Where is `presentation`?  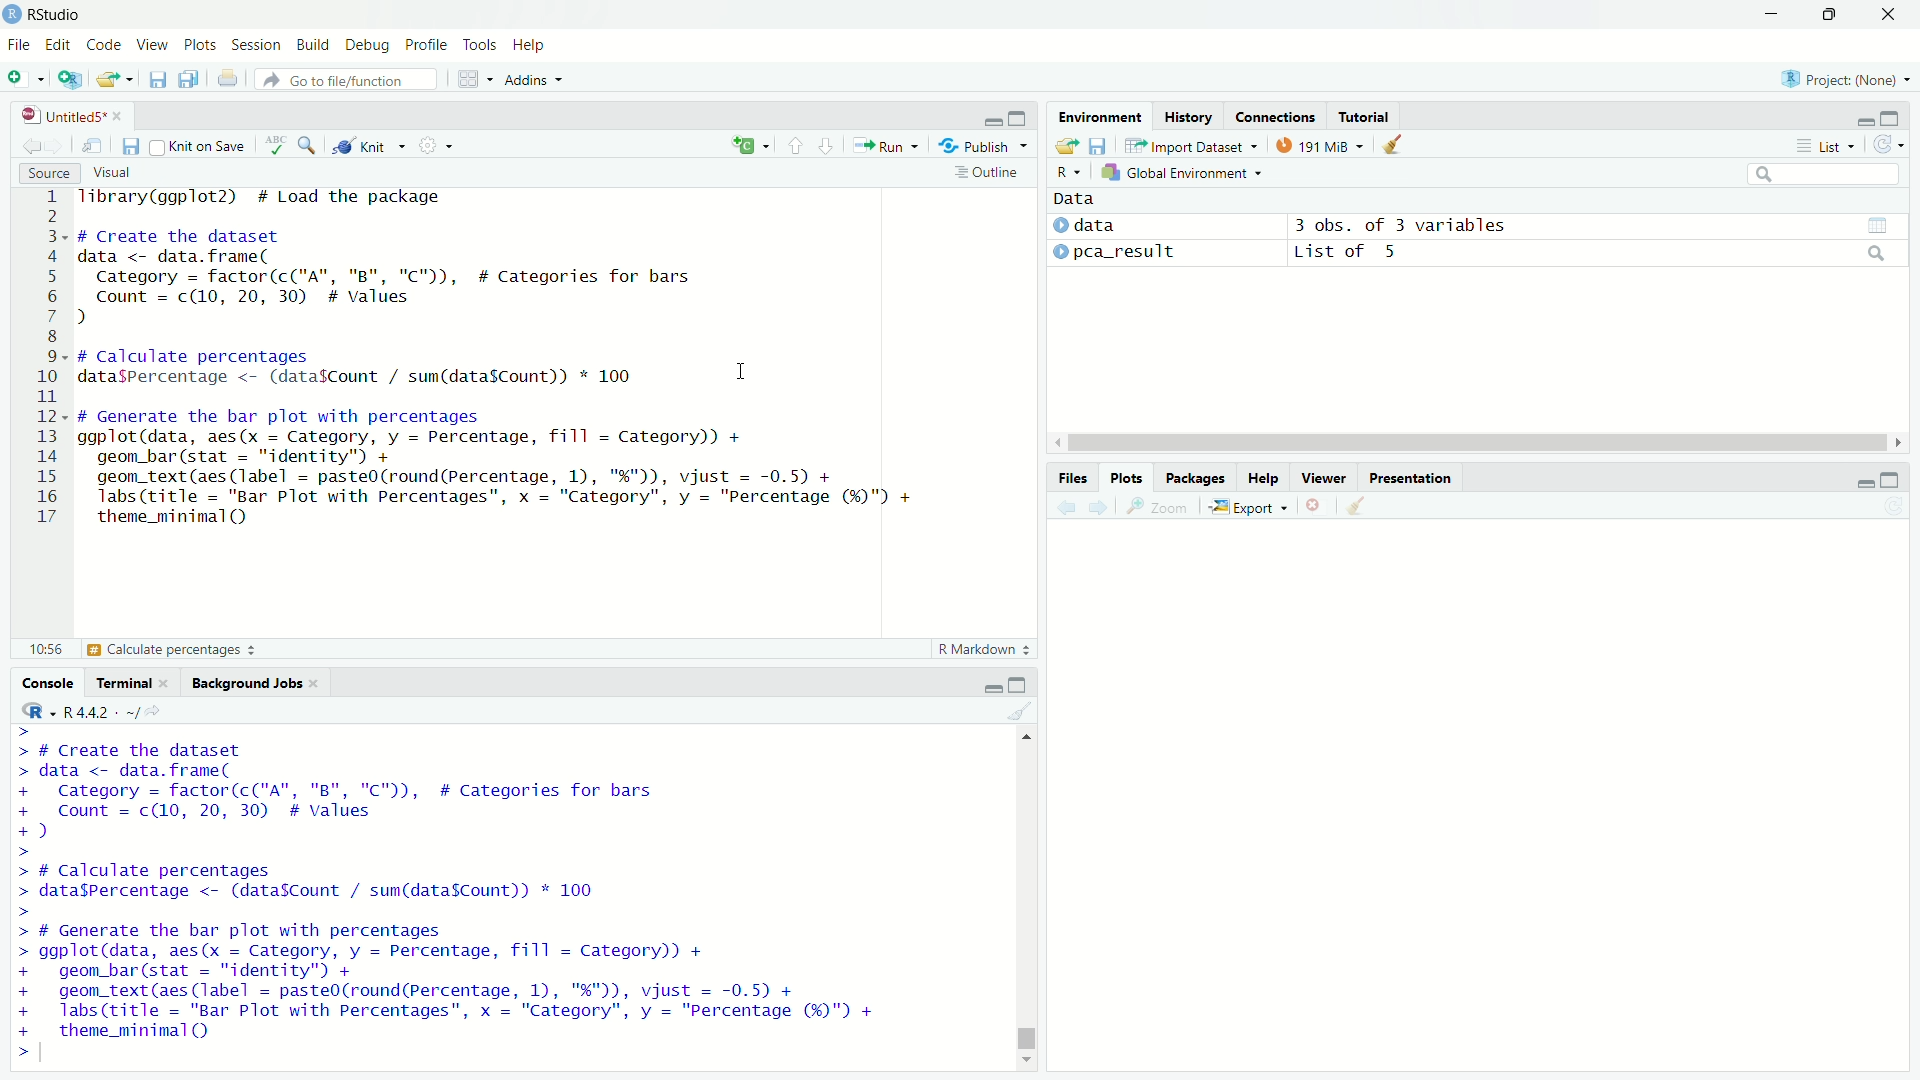
presentation is located at coordinates (1412, 478).